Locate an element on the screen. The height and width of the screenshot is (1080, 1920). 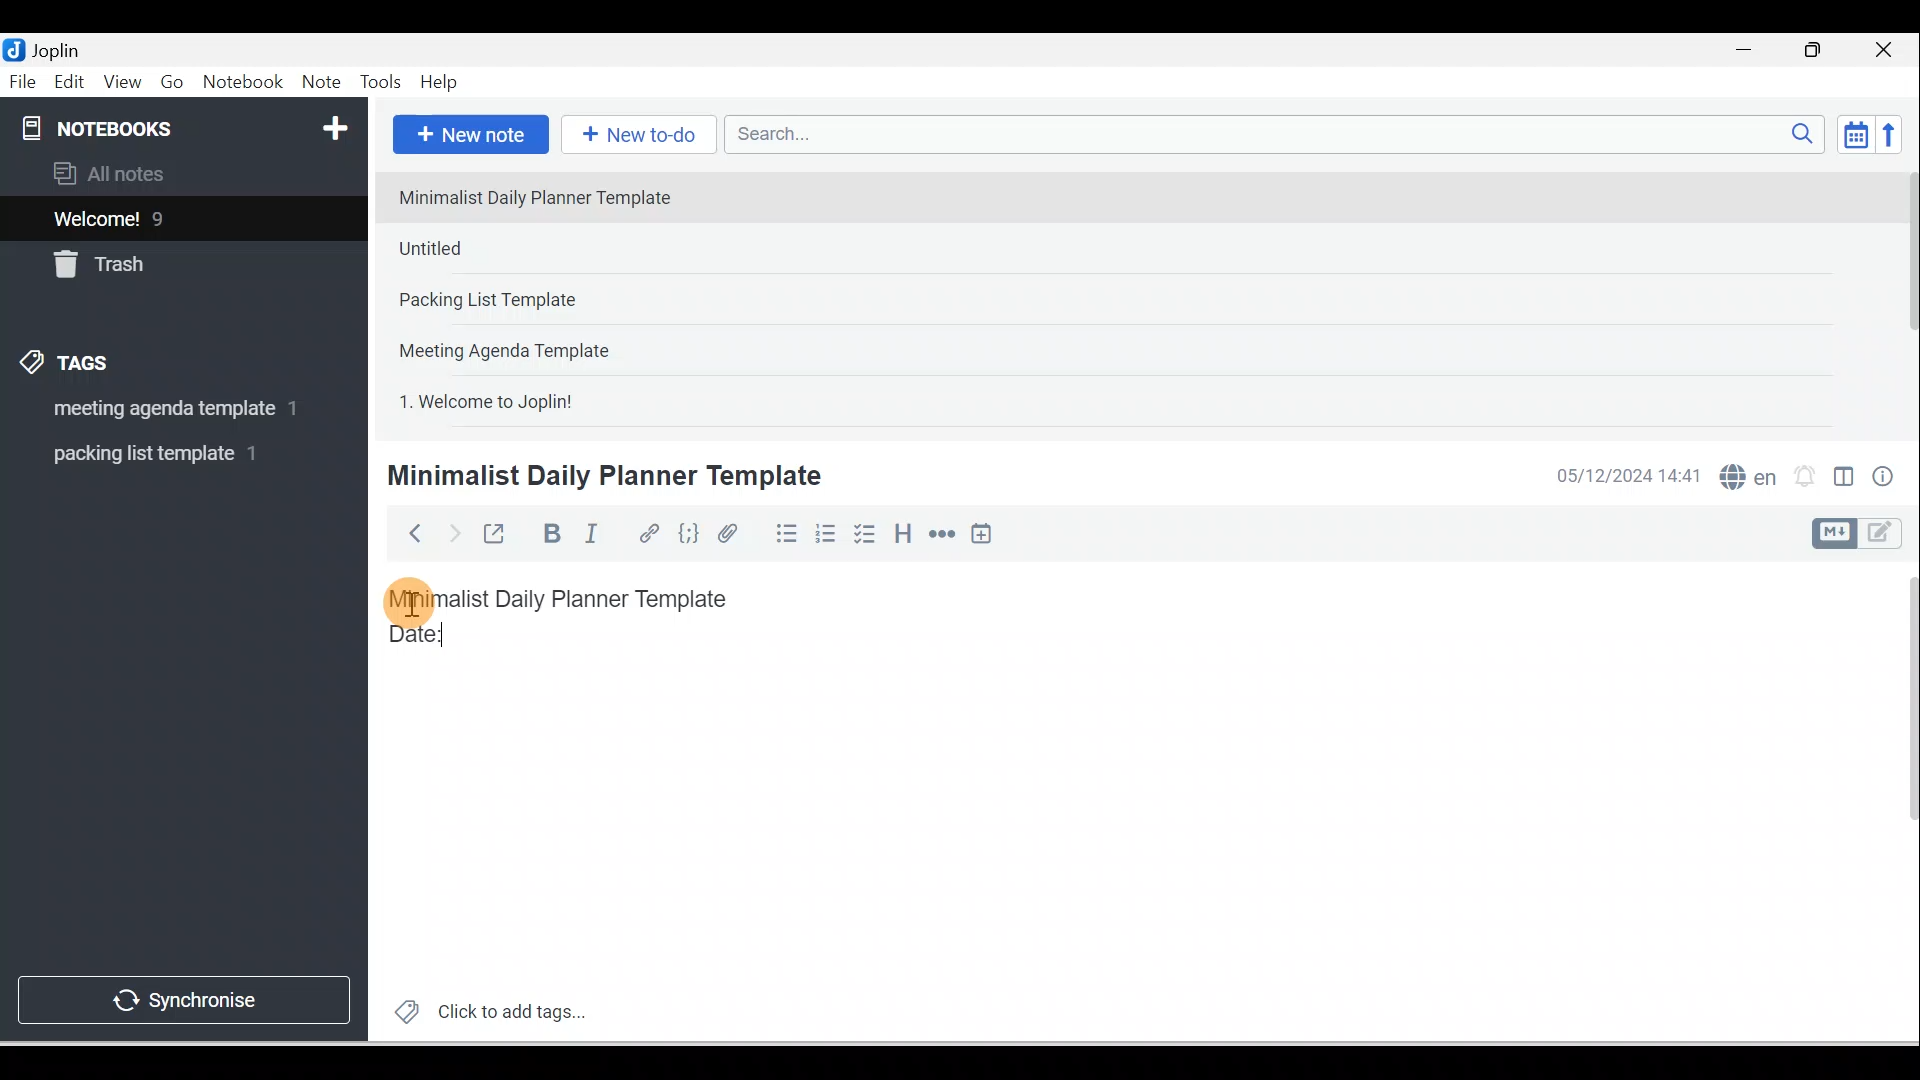
Set alarm is located at coordinates (1802, 477).